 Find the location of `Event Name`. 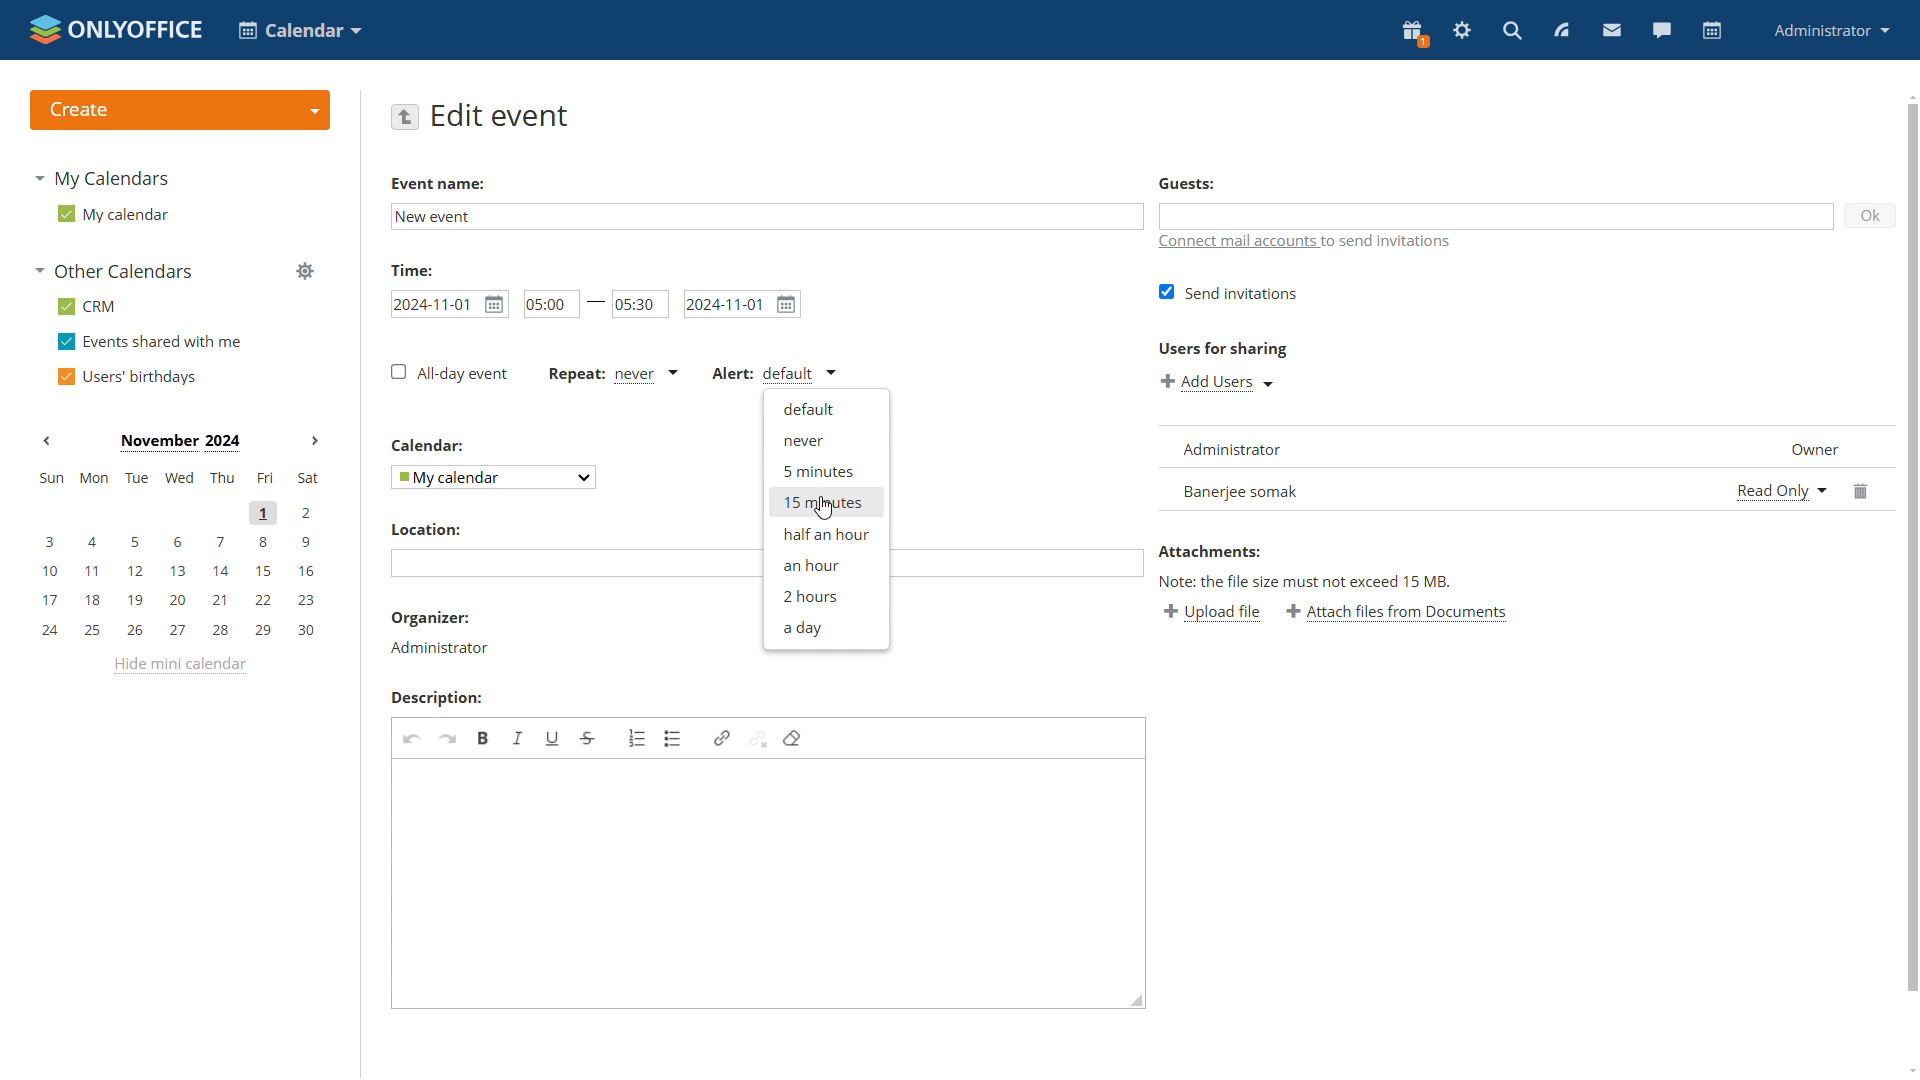

Event Name is located at coordinates (437, 184).